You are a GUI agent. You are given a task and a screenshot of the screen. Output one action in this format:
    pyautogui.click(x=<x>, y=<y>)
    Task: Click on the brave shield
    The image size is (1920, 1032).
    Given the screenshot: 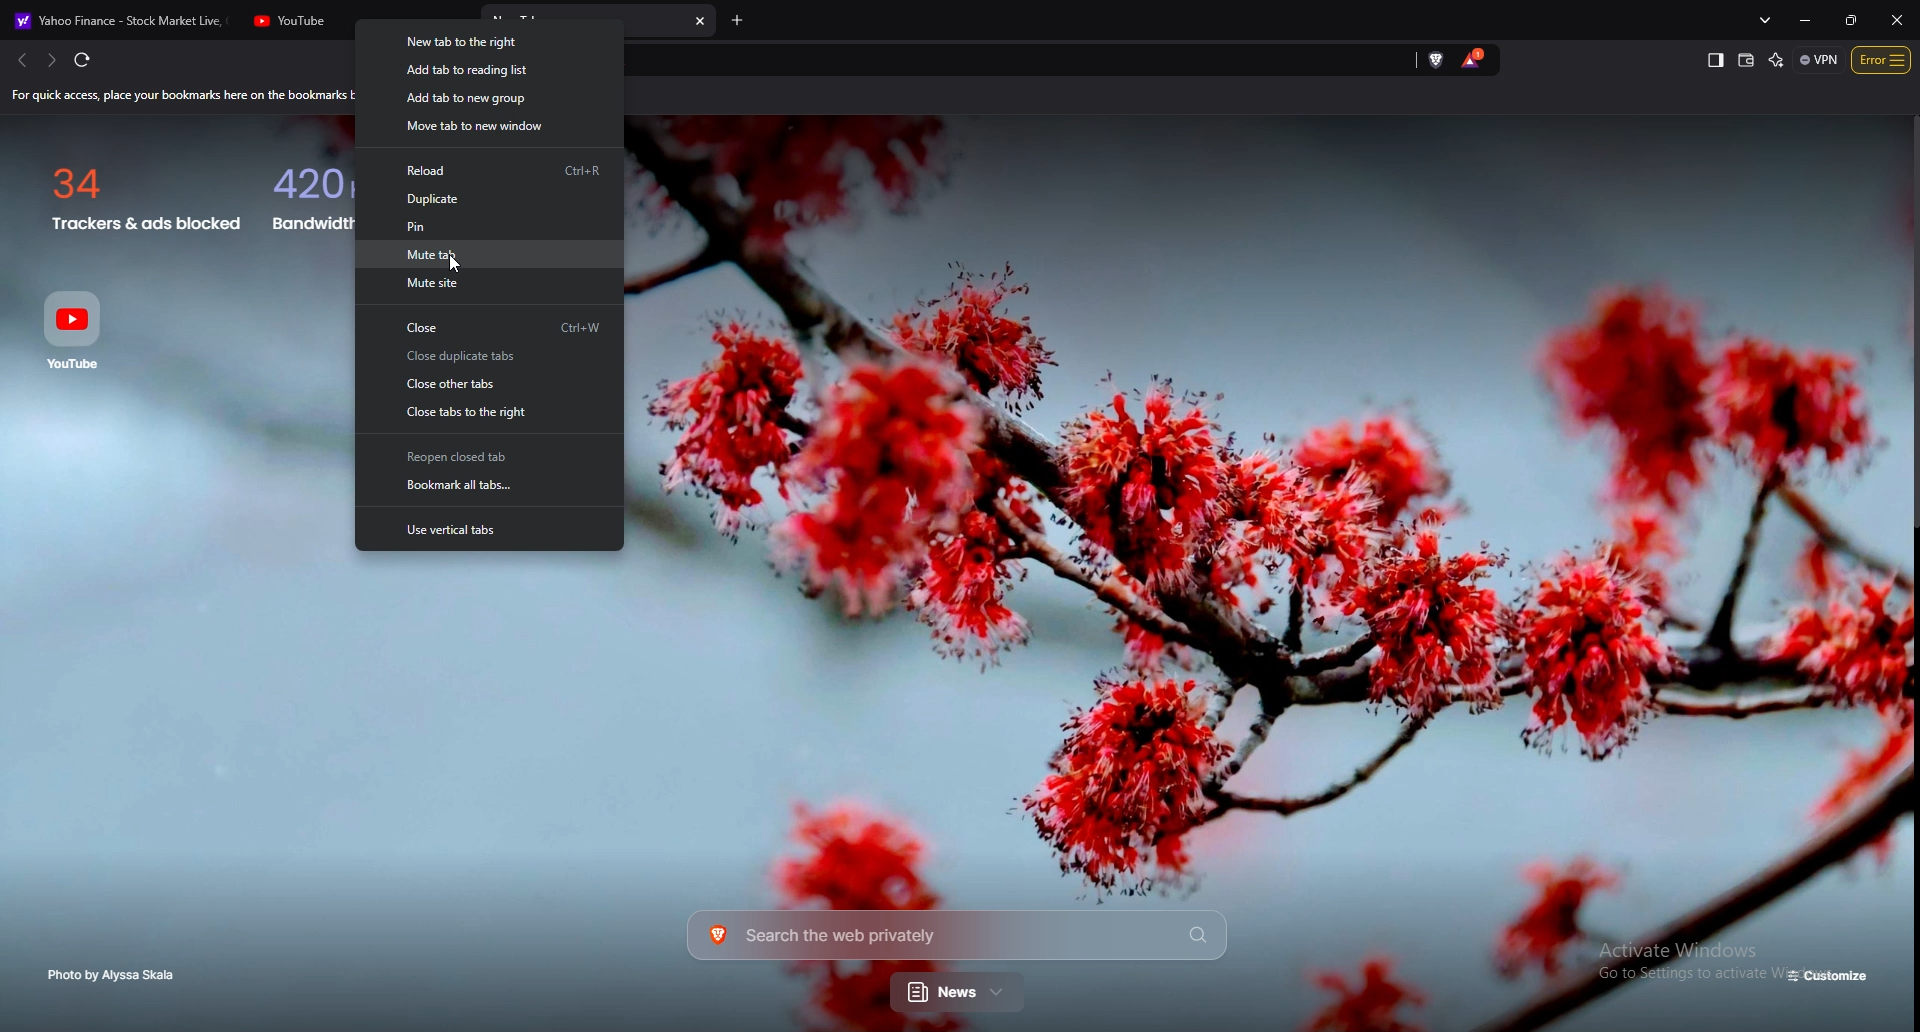 What is the action you would take?
    pyautogui.click(x=1438, y=59)
    